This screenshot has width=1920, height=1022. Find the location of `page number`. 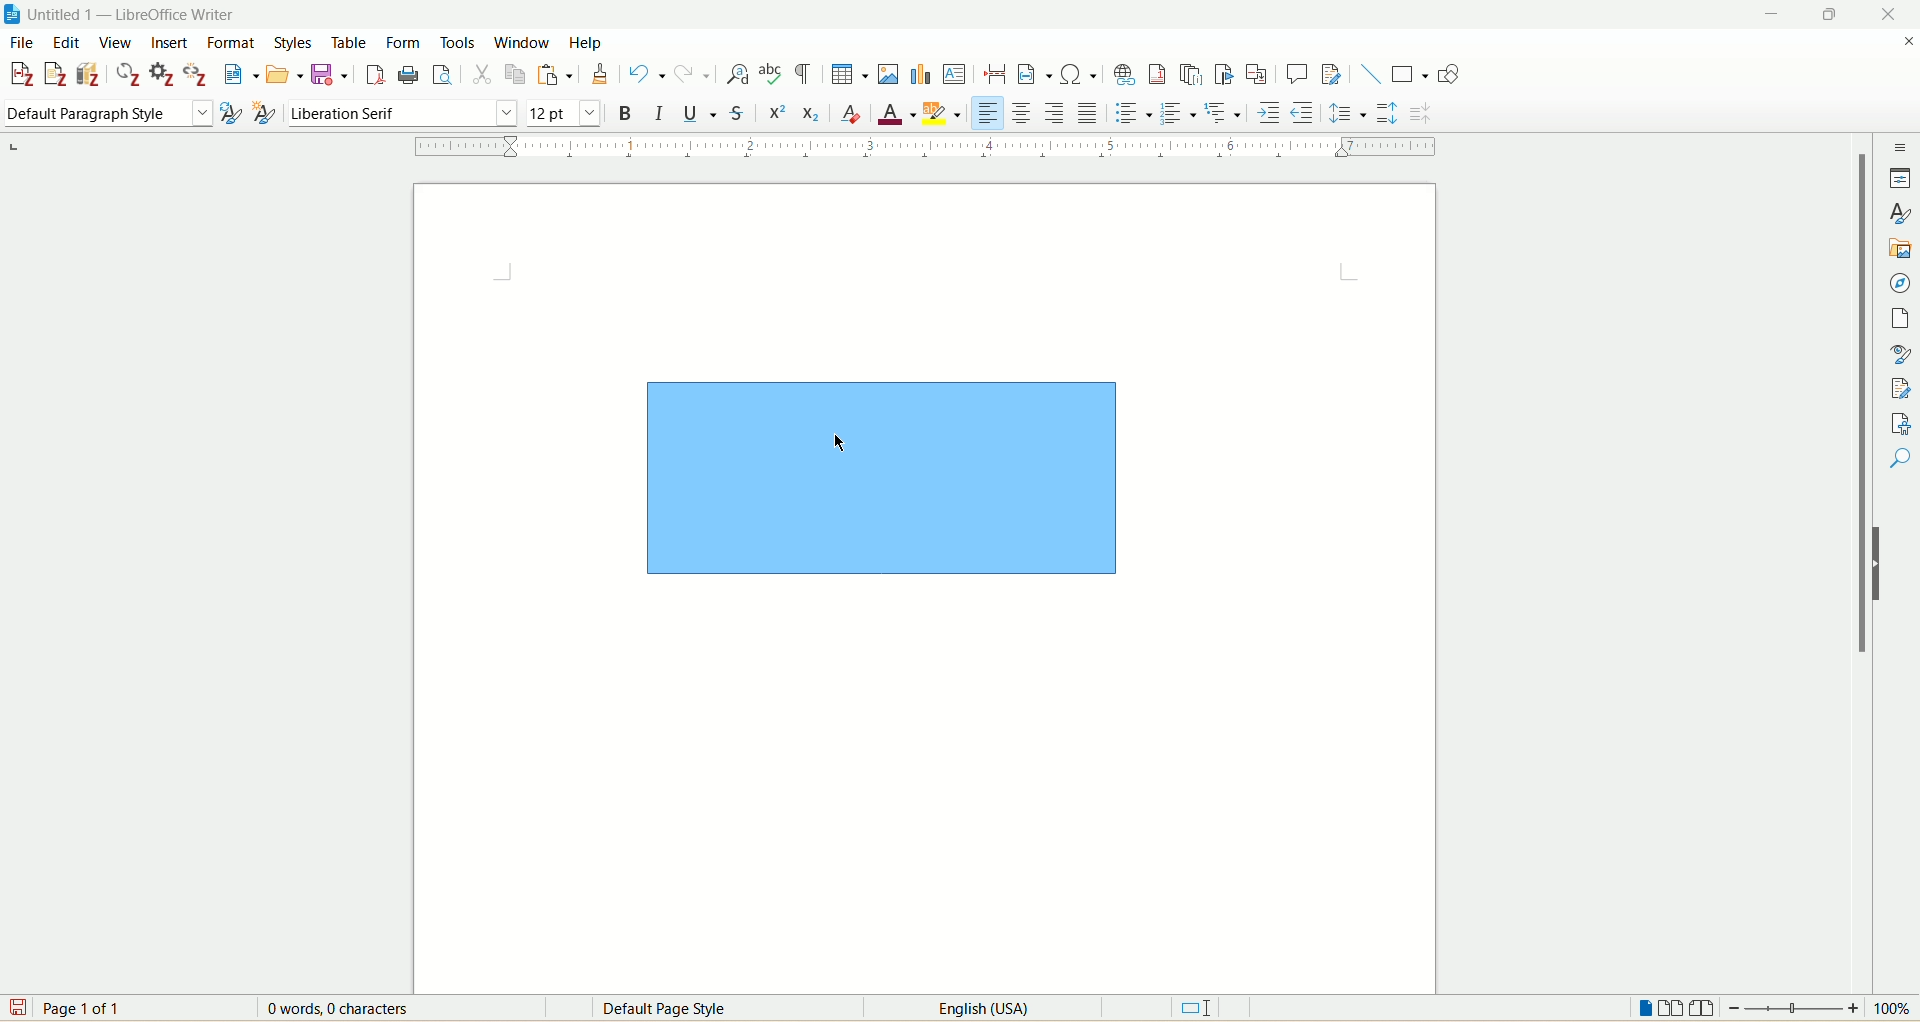

page number is located at coordinates (86, 1009).